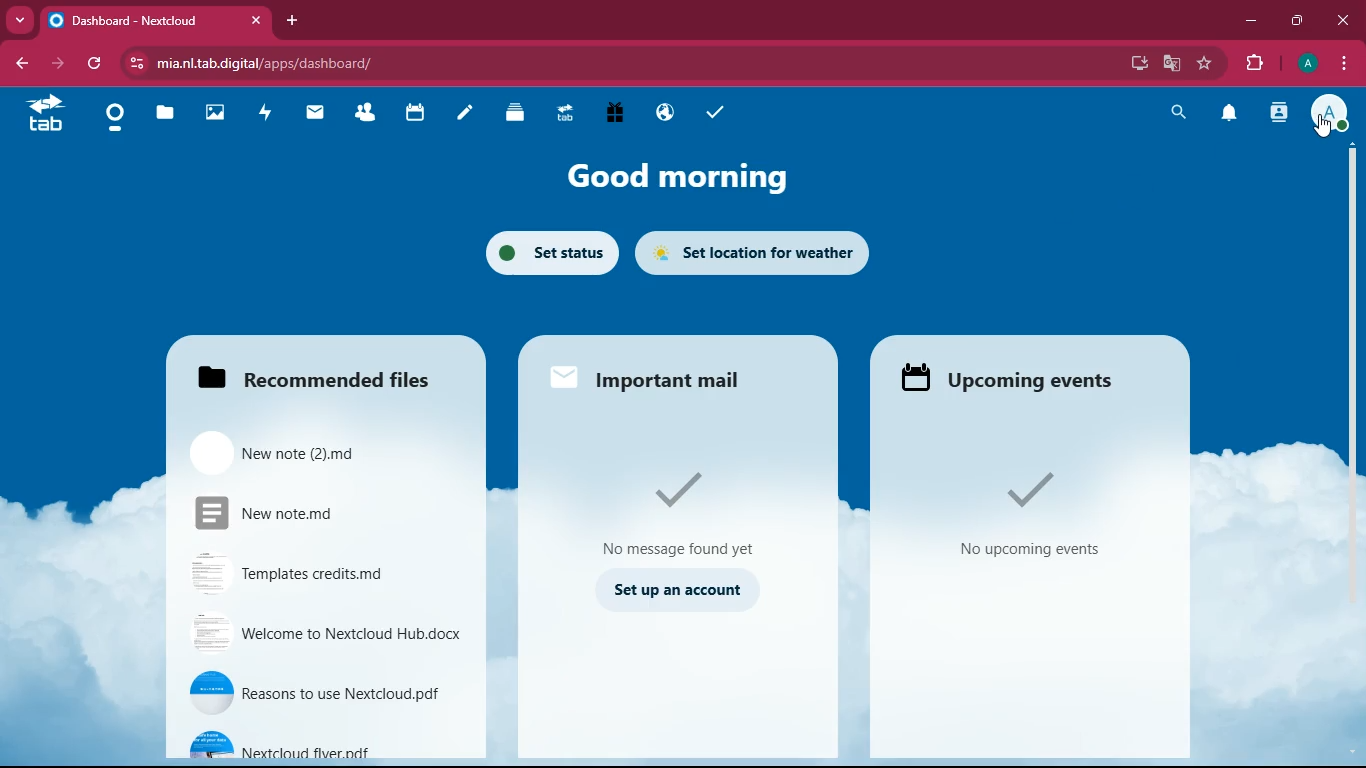 The width and height of the screenshot is (1366, 768). Describe the element at coordinates (1230, 114) in the screenshot. I see `notification` at that location.